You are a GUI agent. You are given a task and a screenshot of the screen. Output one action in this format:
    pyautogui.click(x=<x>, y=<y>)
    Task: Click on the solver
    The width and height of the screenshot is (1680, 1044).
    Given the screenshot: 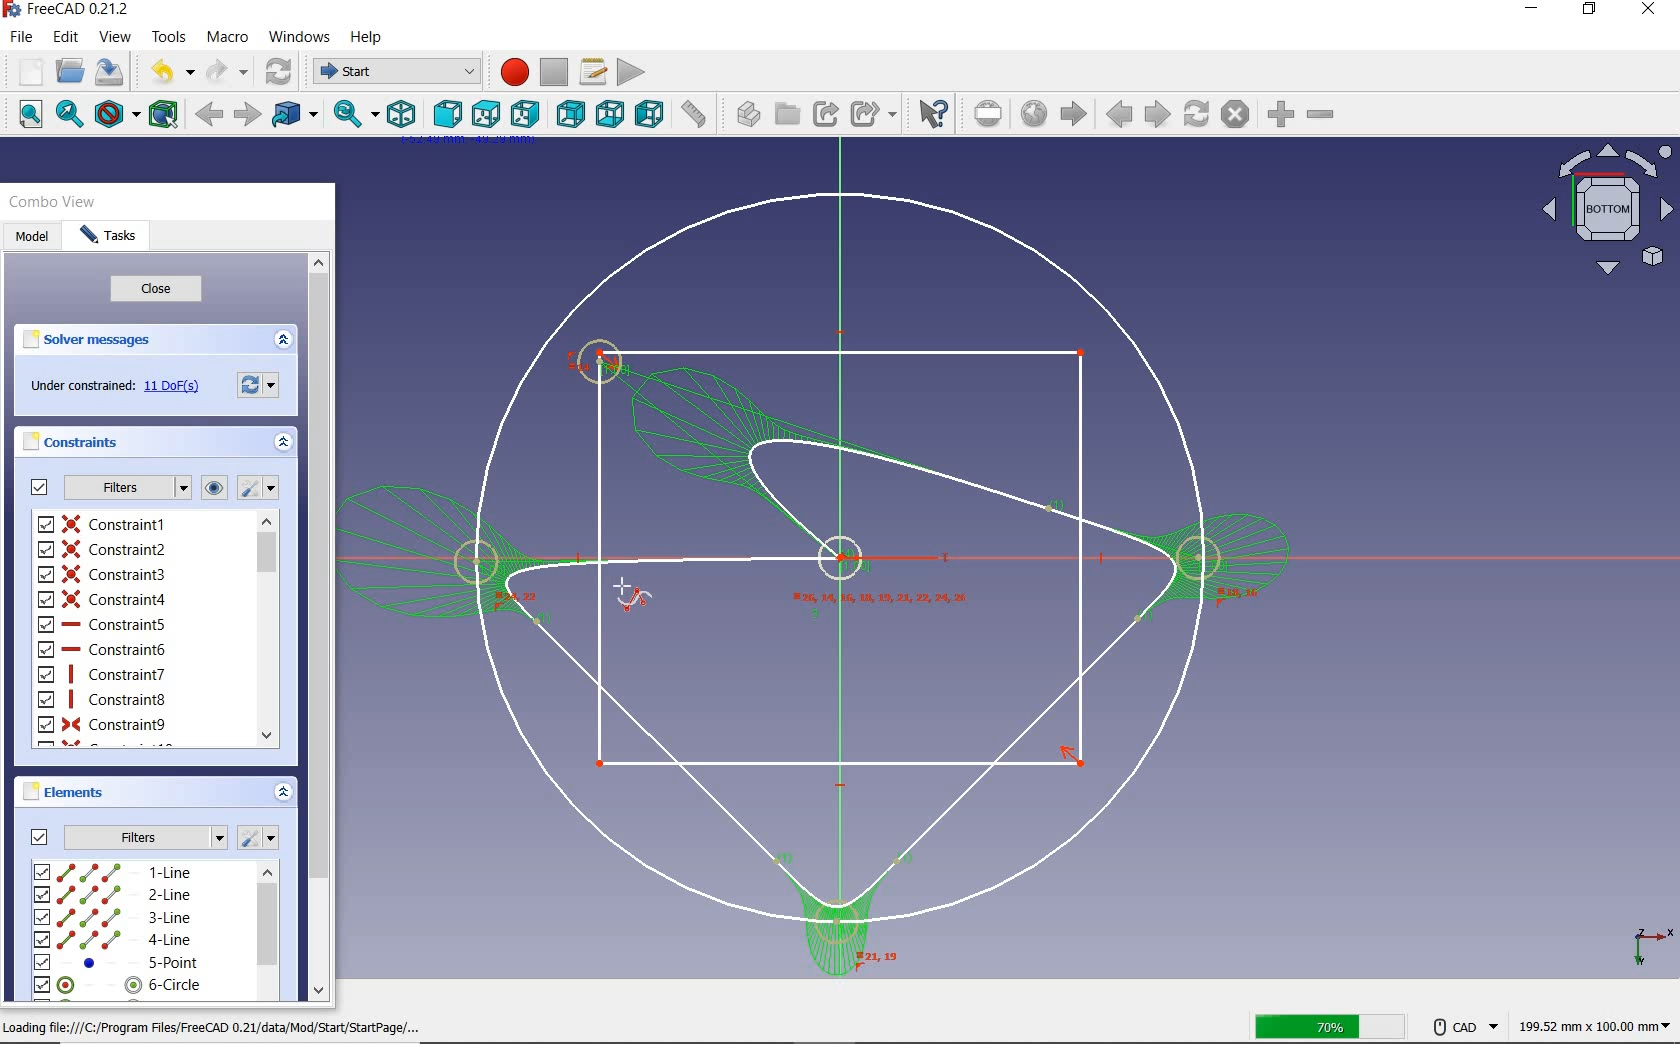 What is the action you would take?
    pyautogui.click(x=93, y=337)
    